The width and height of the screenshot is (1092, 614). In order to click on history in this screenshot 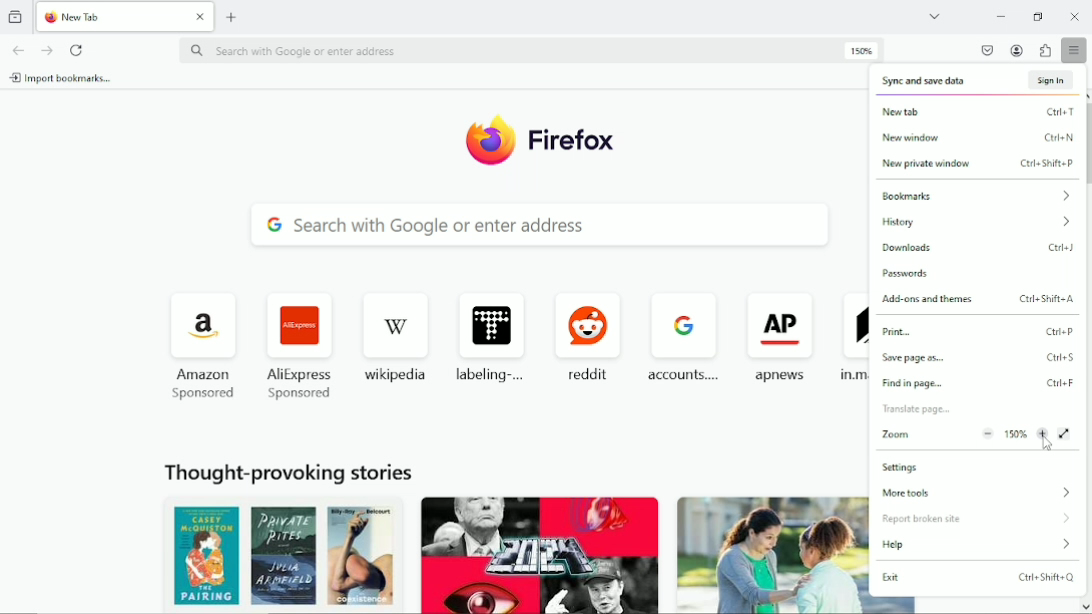, I will do `click(978, 224)`.